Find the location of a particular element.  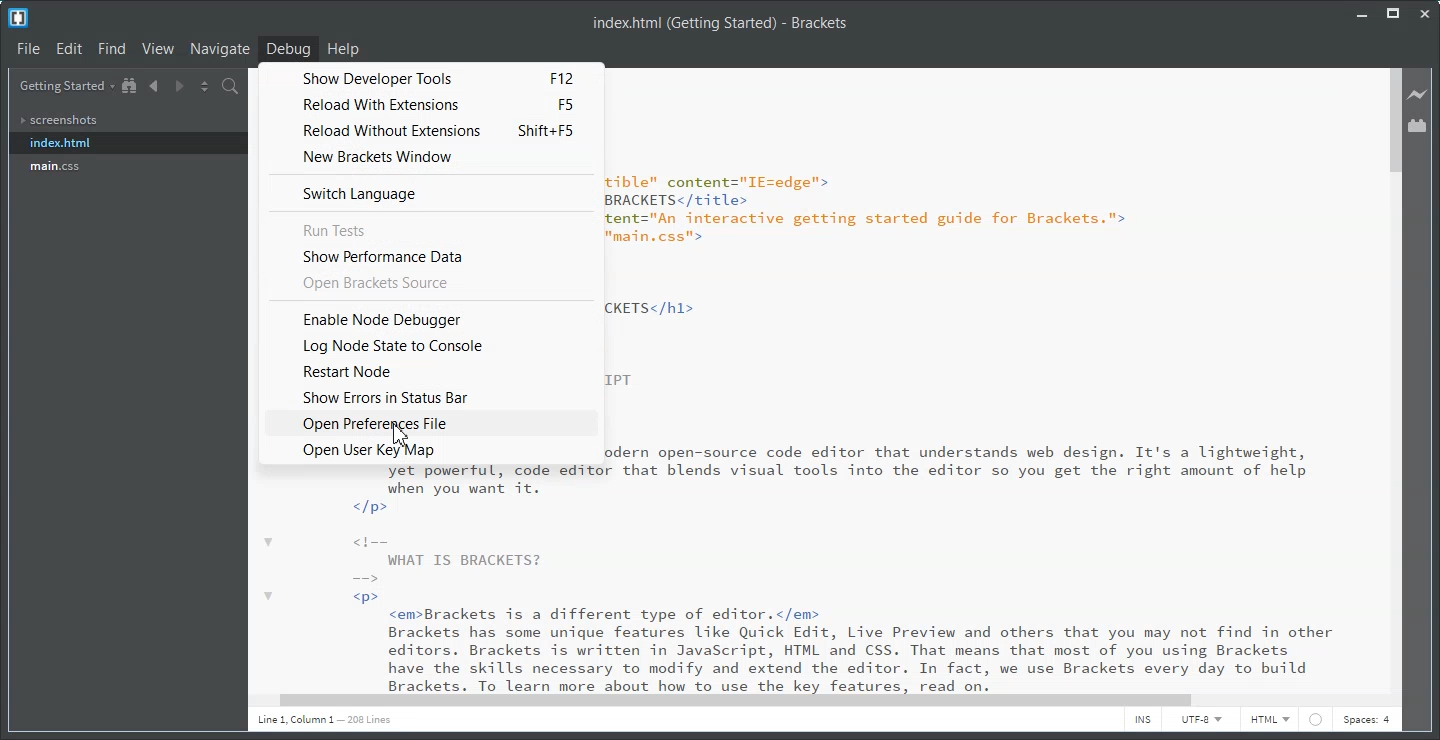

Show Performance Data is located at coordinates (427, 255).